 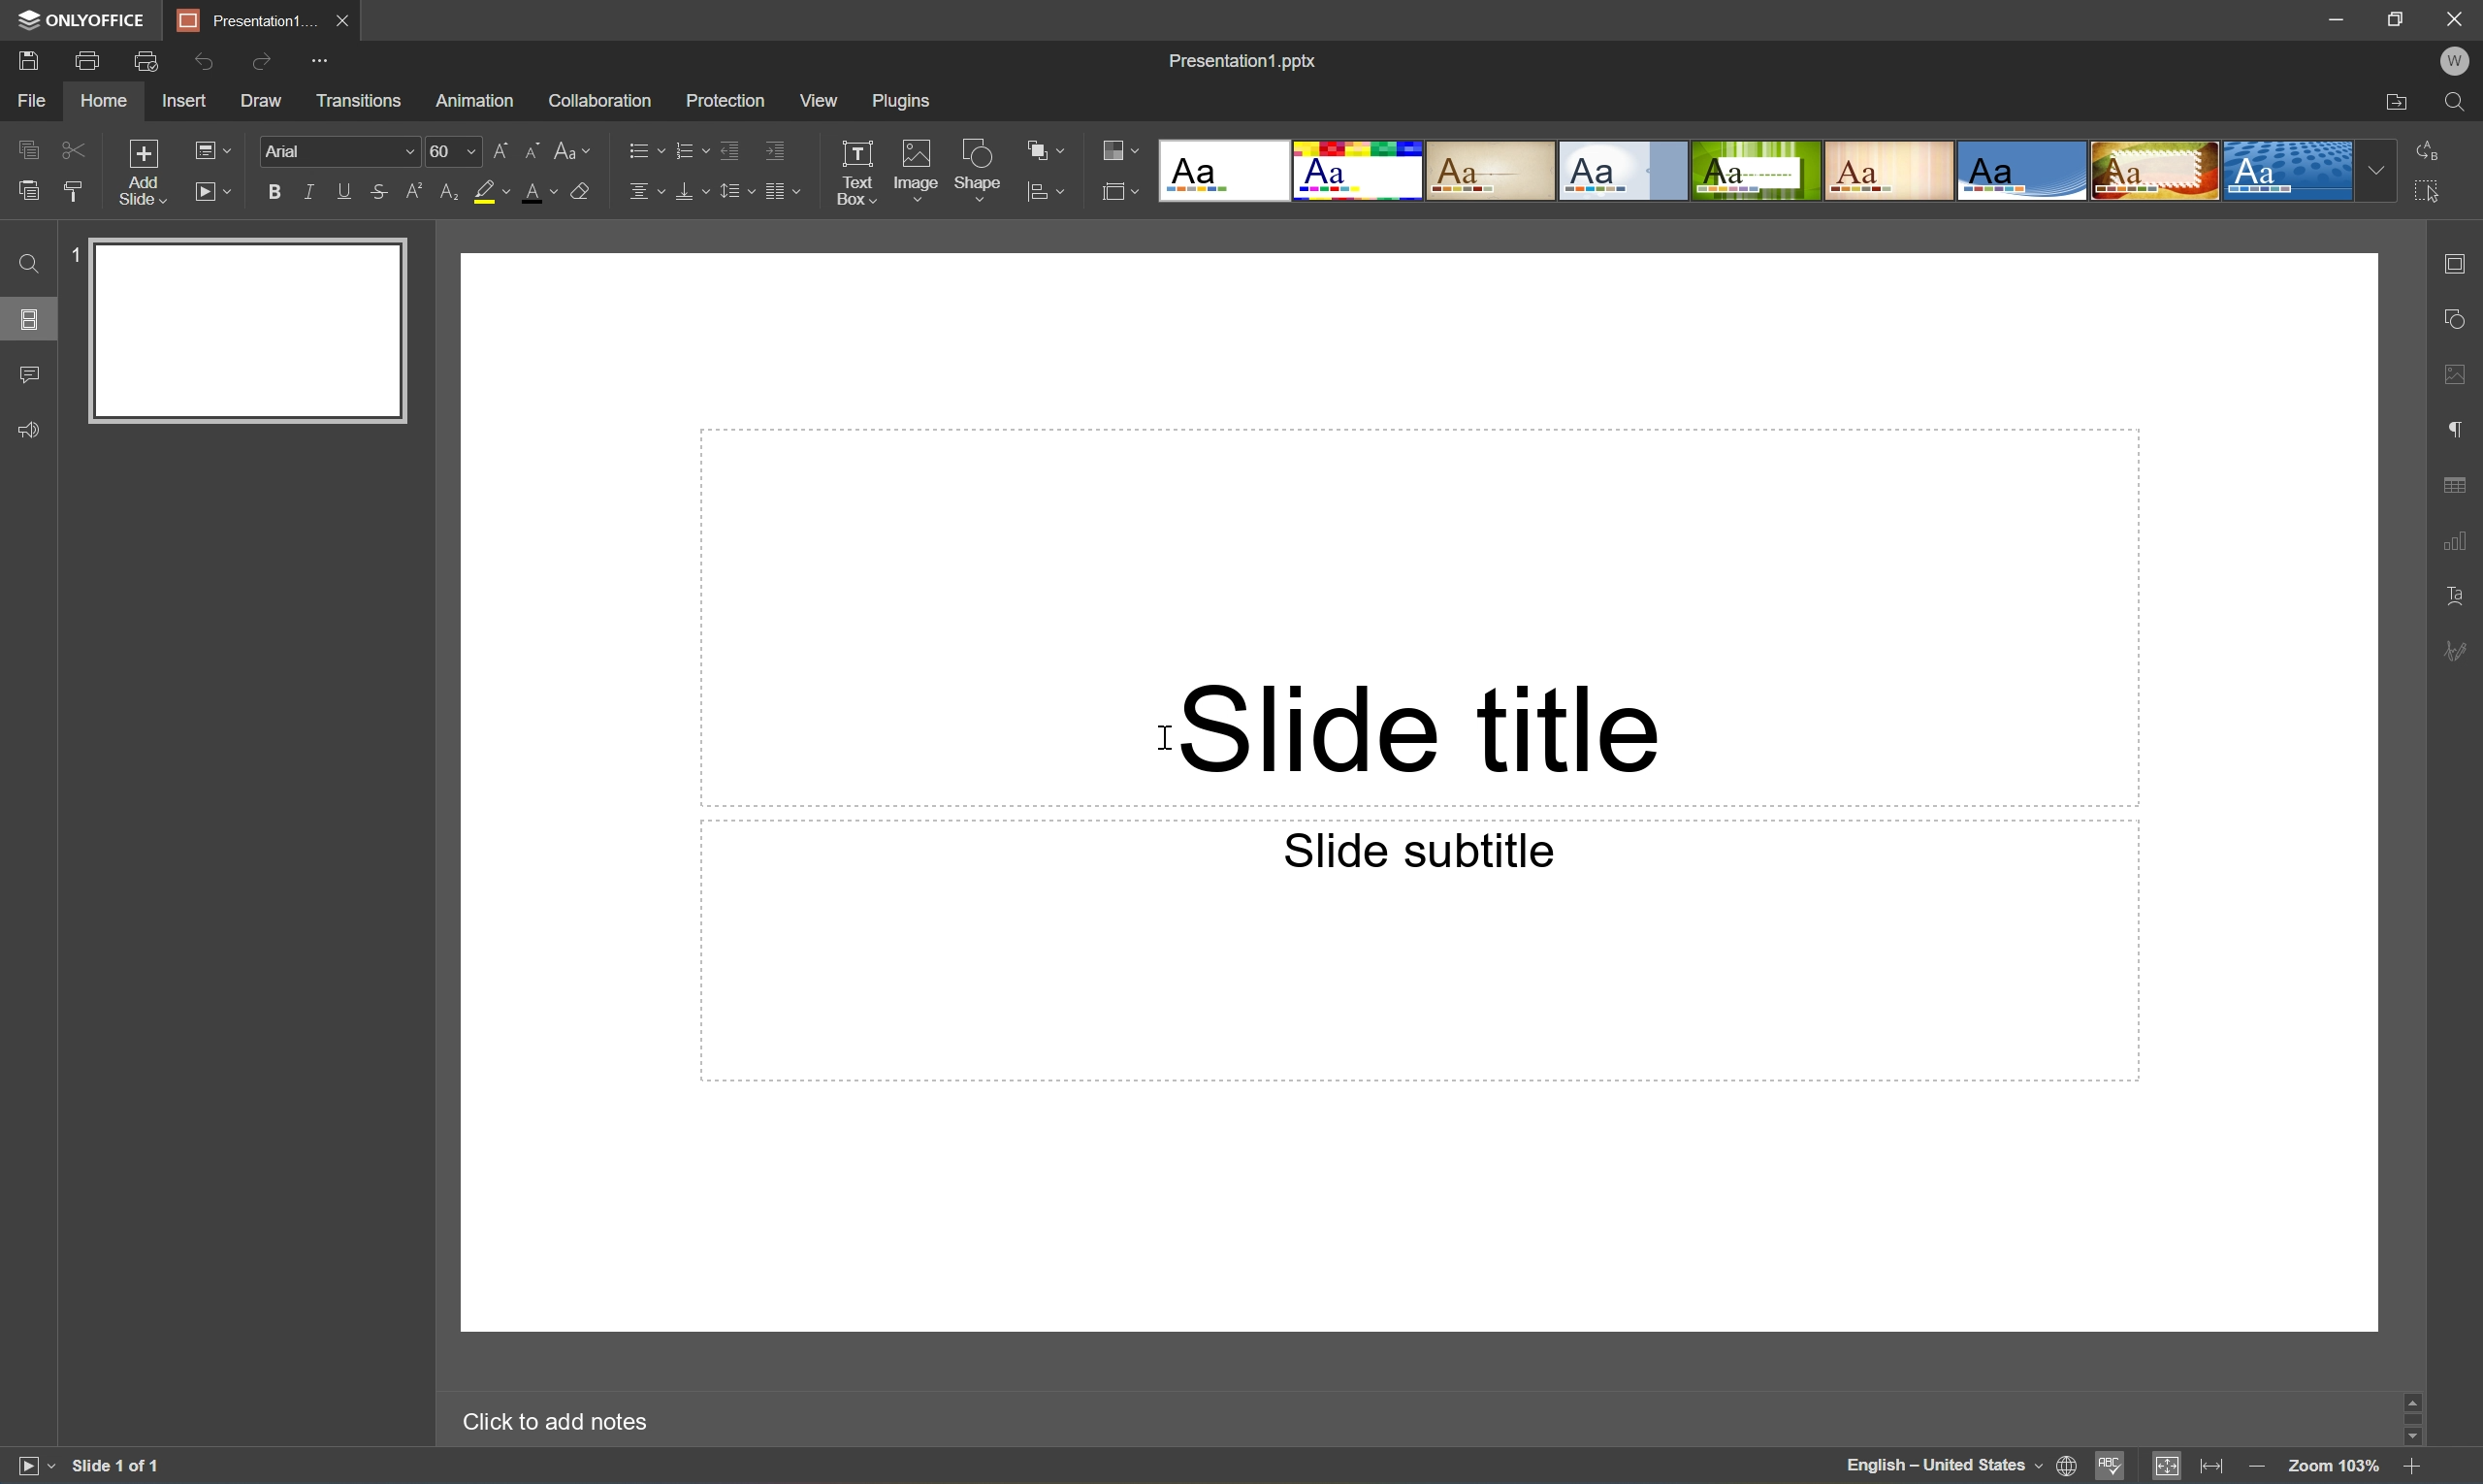 I want to click on Change color theme, so click(x=1121, y=148).